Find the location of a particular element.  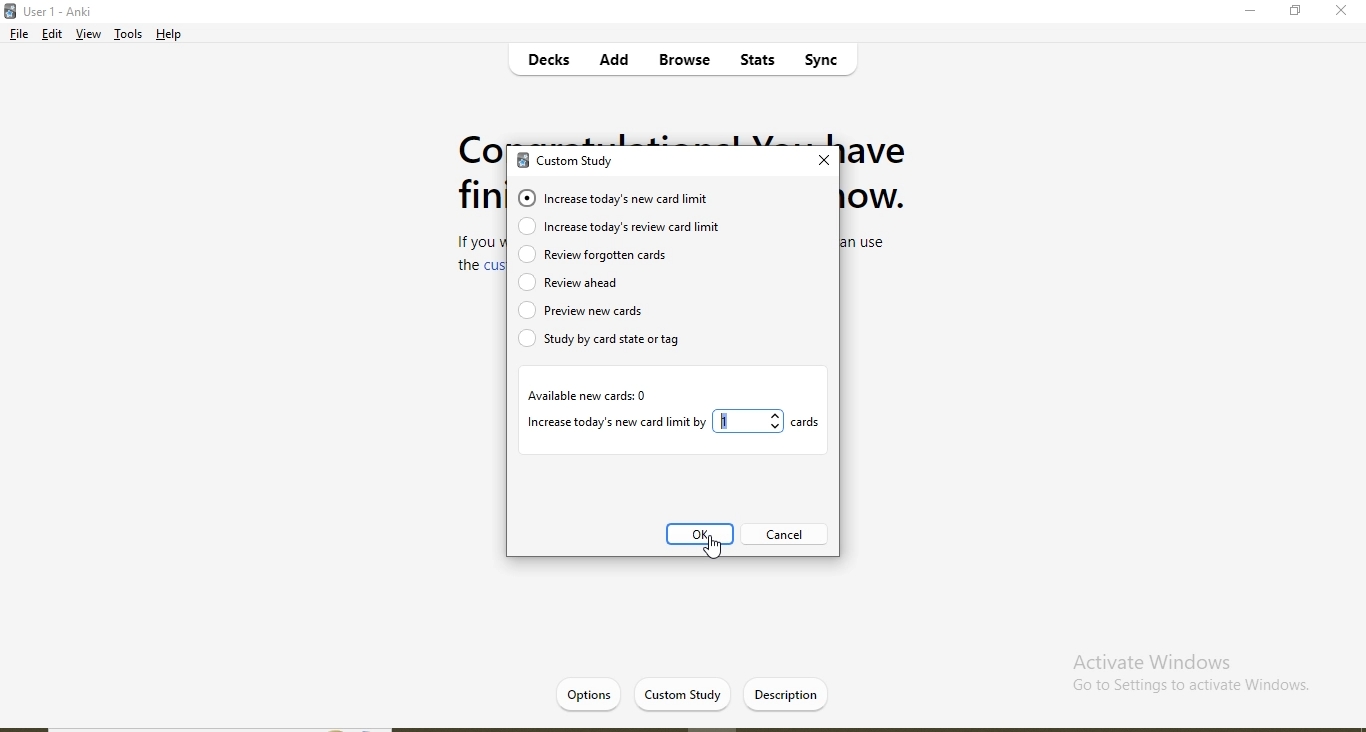

stats is located at coordinates (754, 63).